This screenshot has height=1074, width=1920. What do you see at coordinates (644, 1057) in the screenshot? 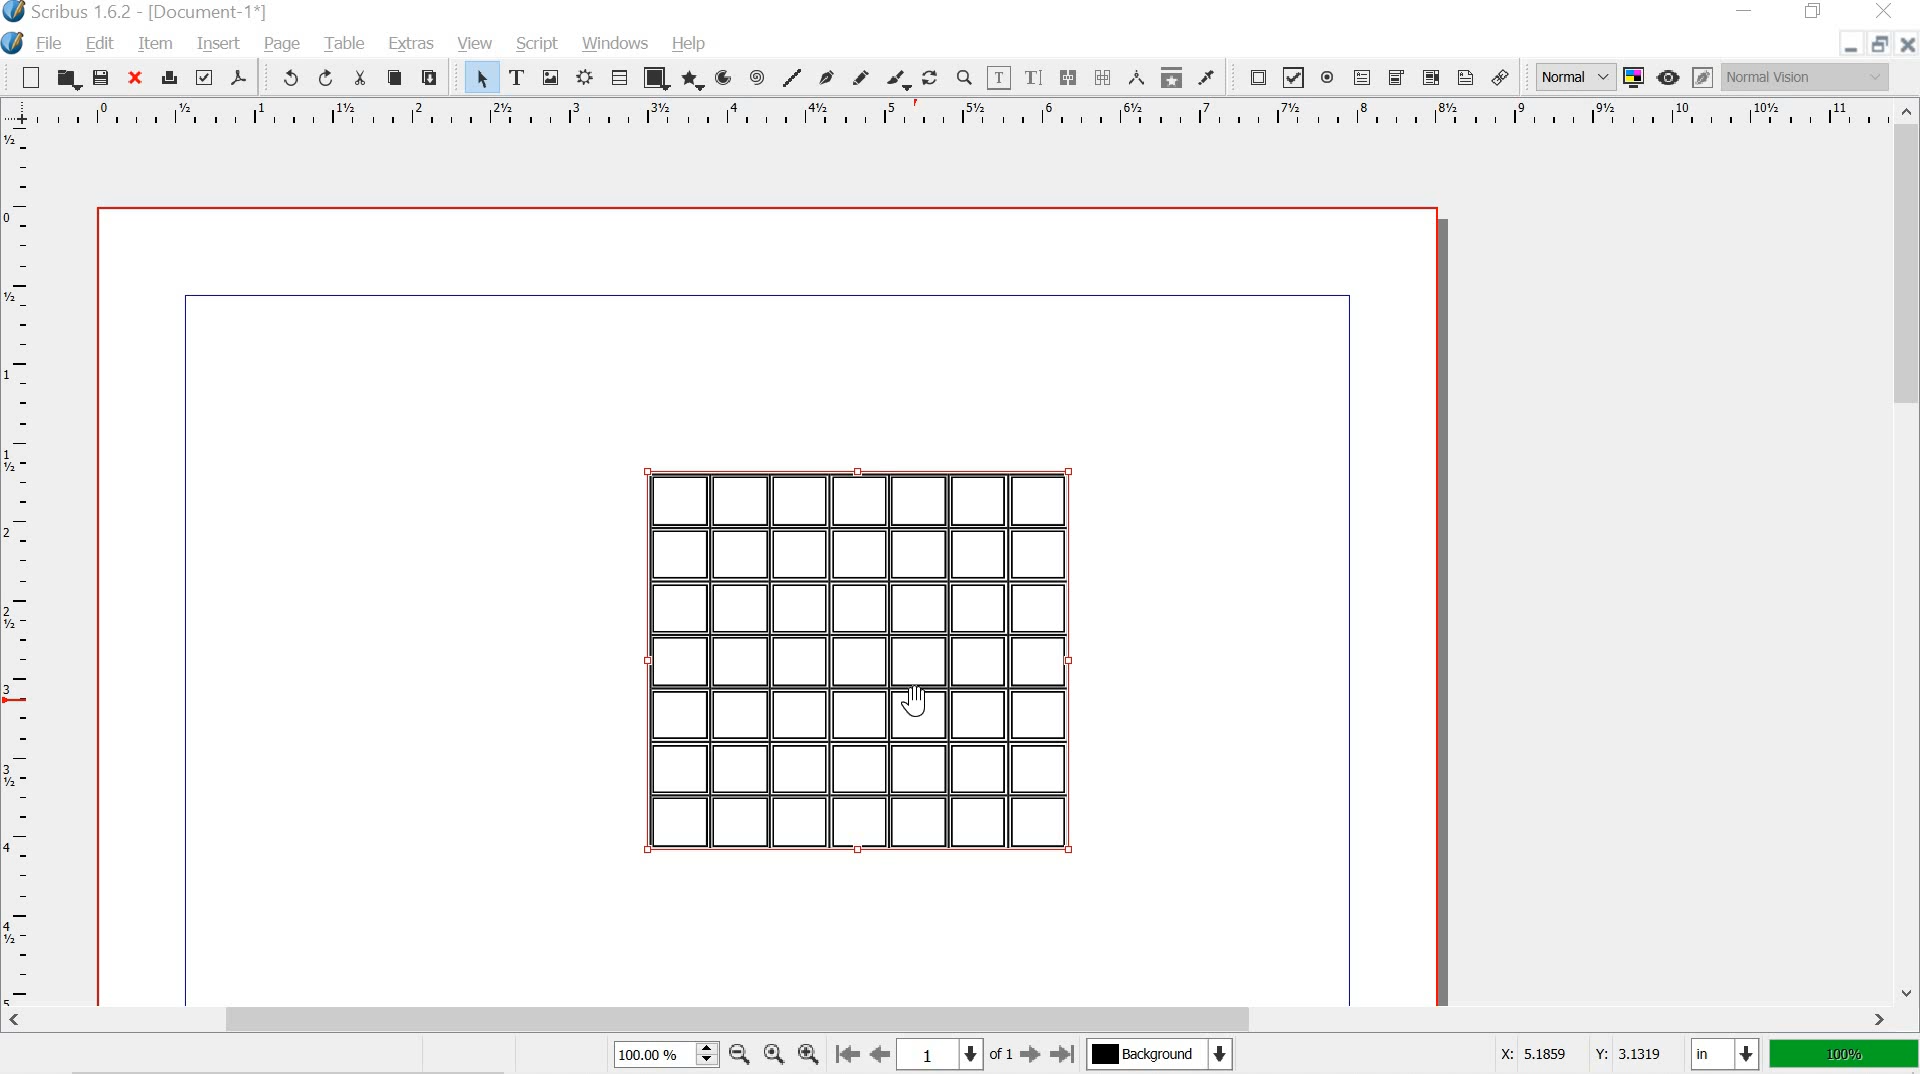
I see `100.00%` at bounding box center [644, 1057].